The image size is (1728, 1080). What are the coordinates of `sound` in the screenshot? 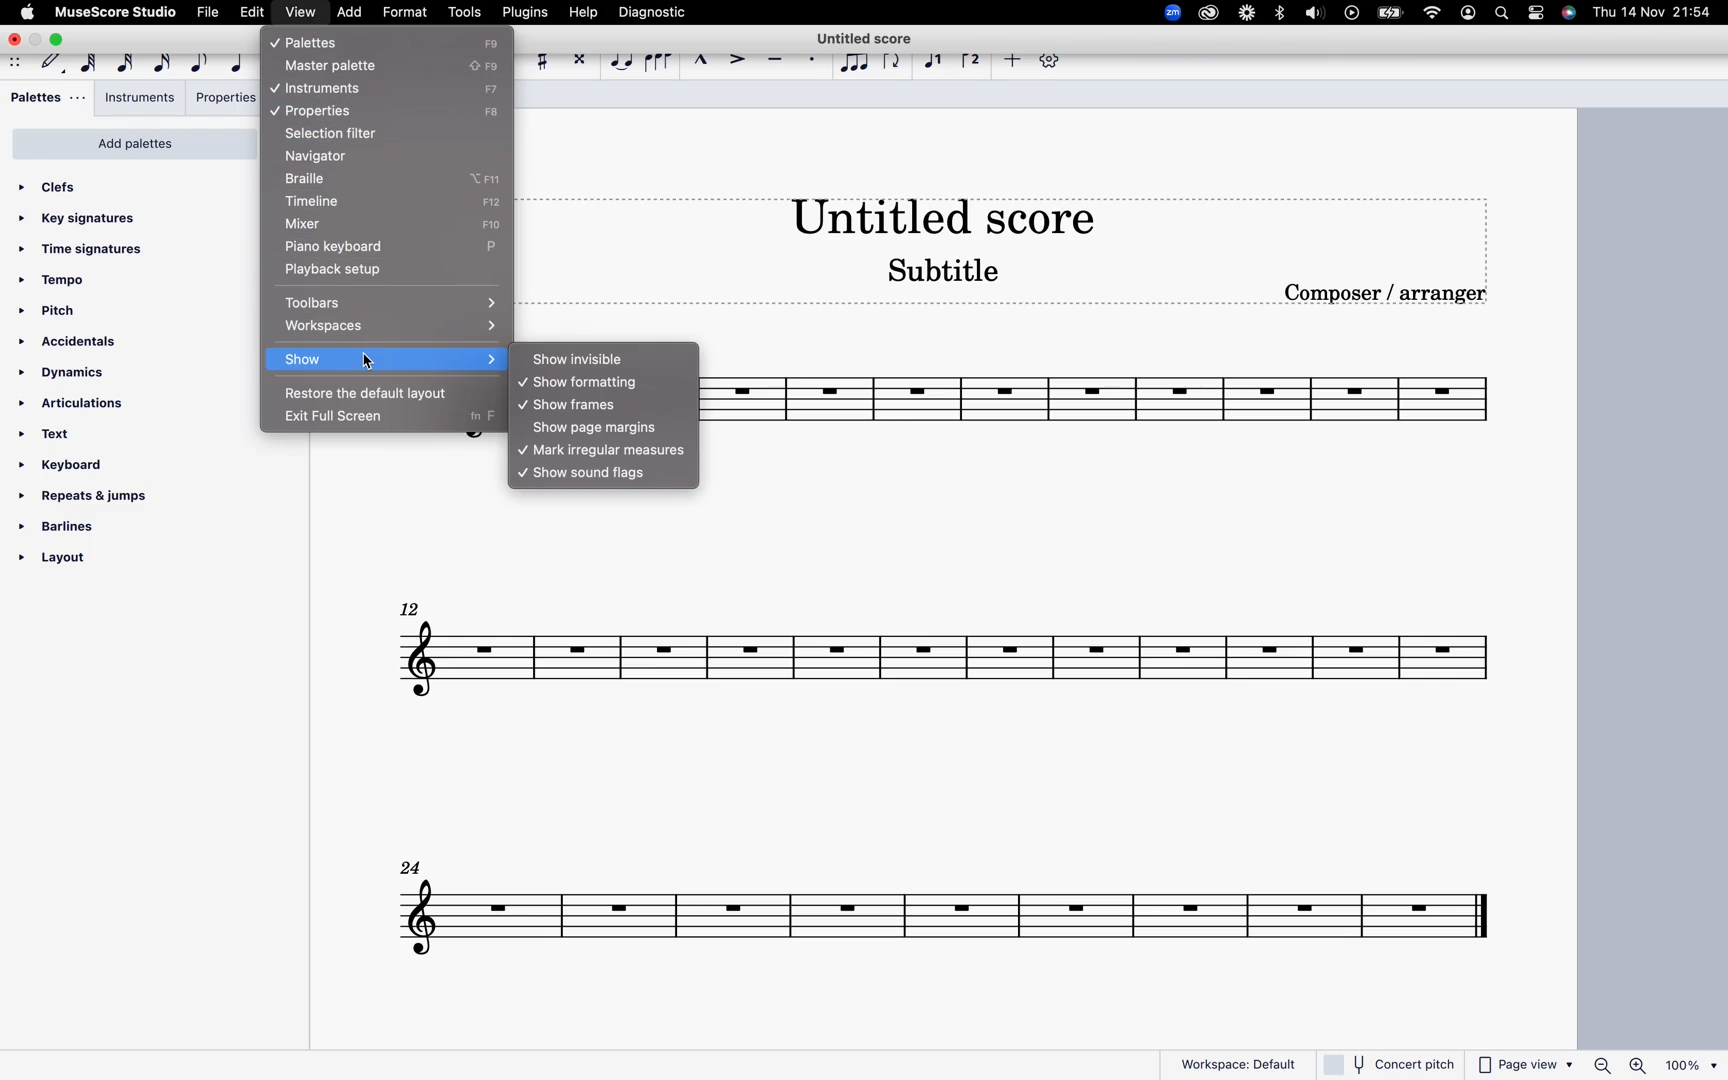 It's located at (1313, 15).